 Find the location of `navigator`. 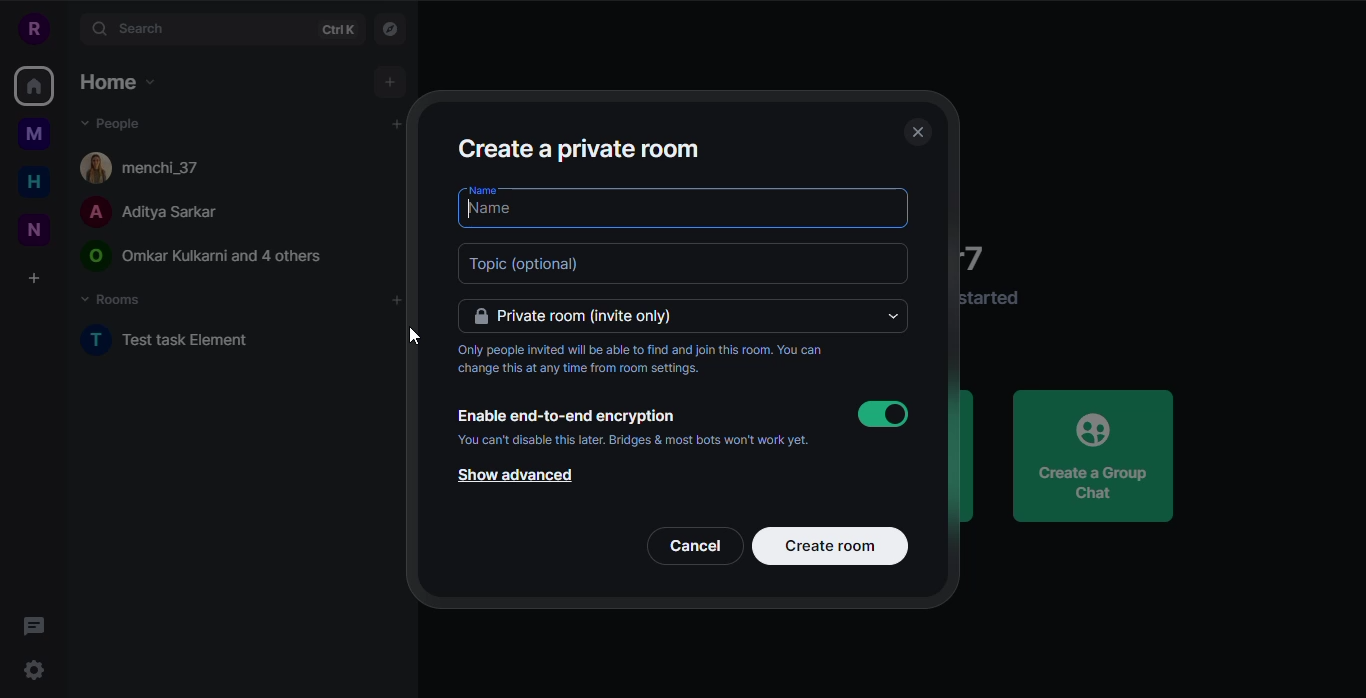

navigator is located at coordinates (395, 30).